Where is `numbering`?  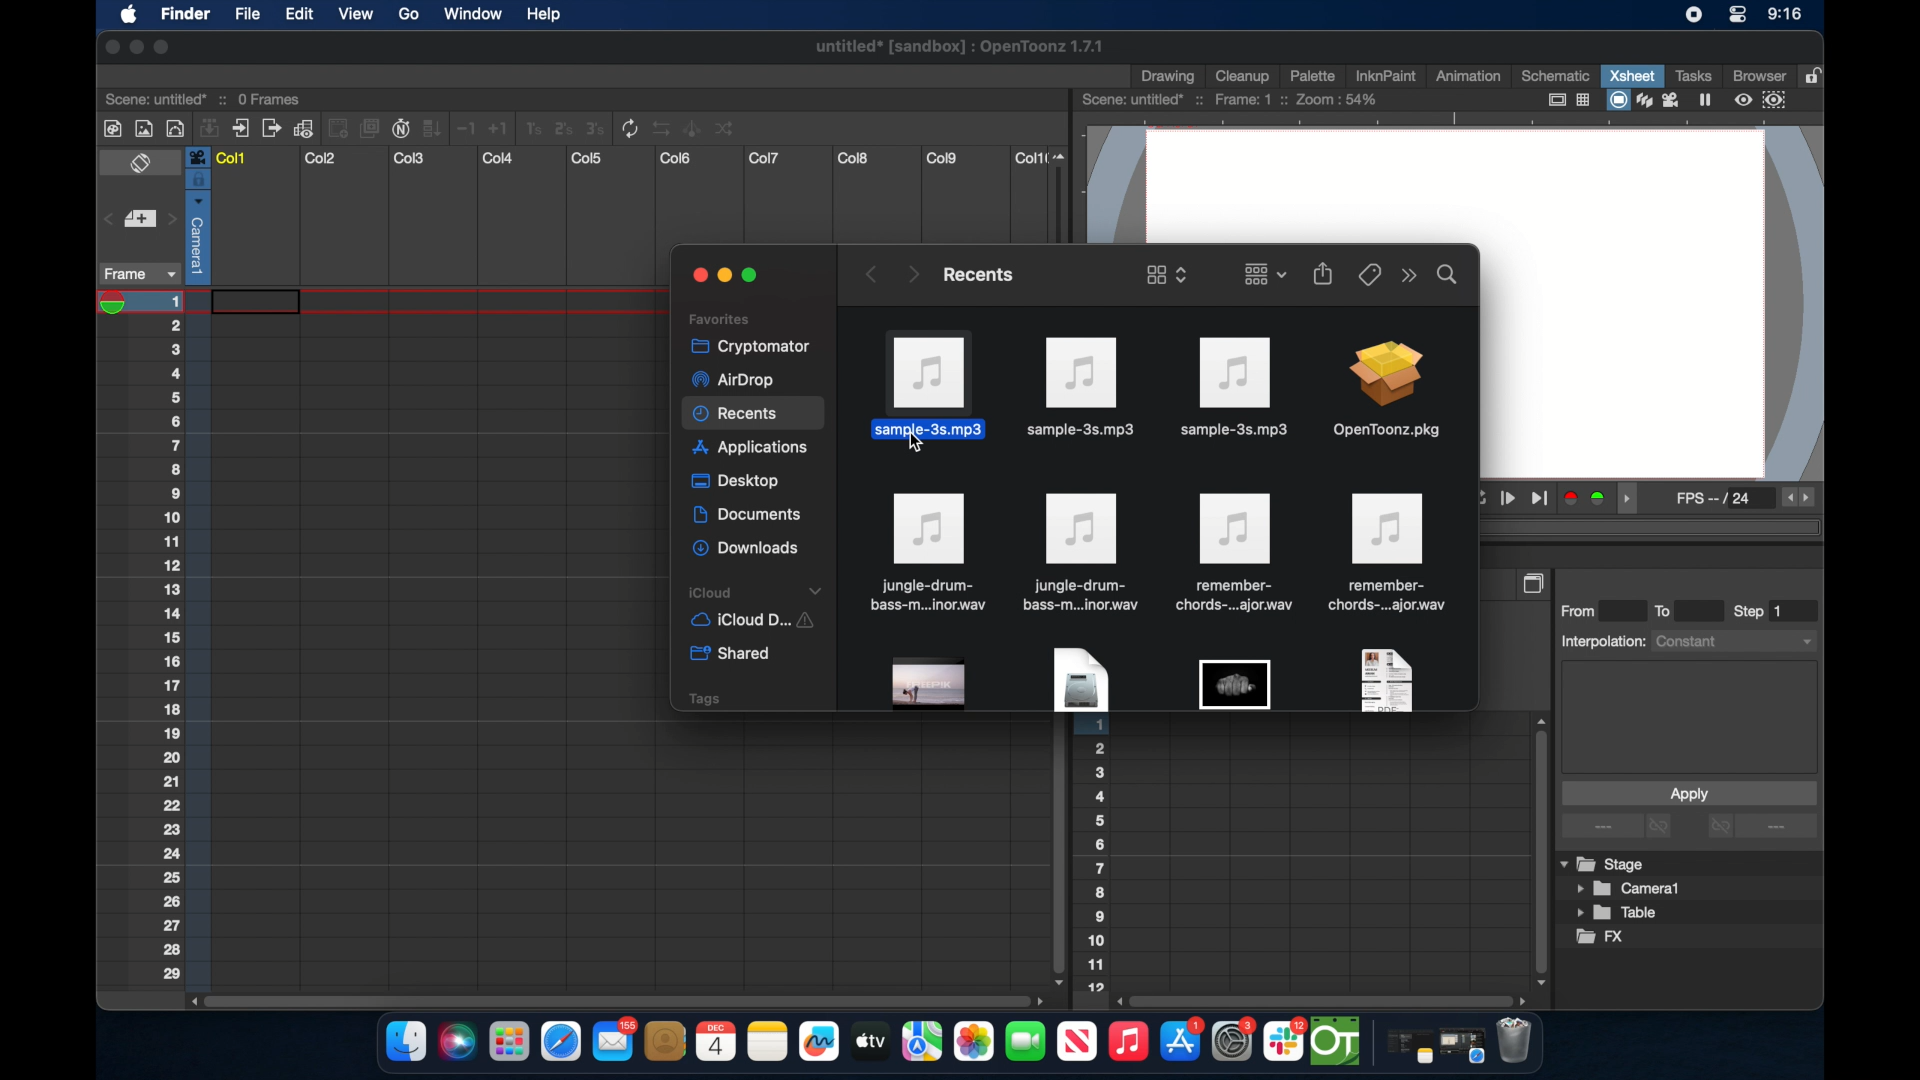
numbering is located at coordinates (185, 637).